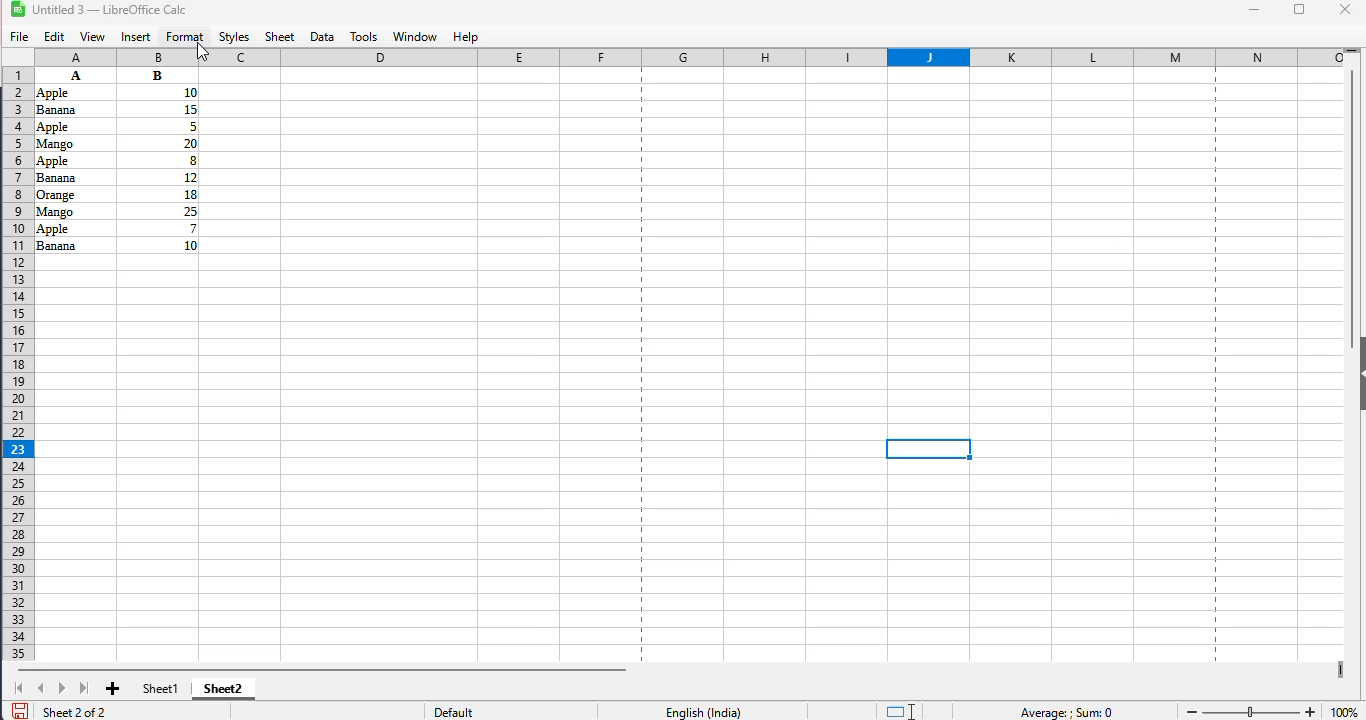 The width and height of the screenshot is (1366, 720). What do you see at coordinates (74, 210) in the screenshot?
I see `` at bounding box center [74, 210].